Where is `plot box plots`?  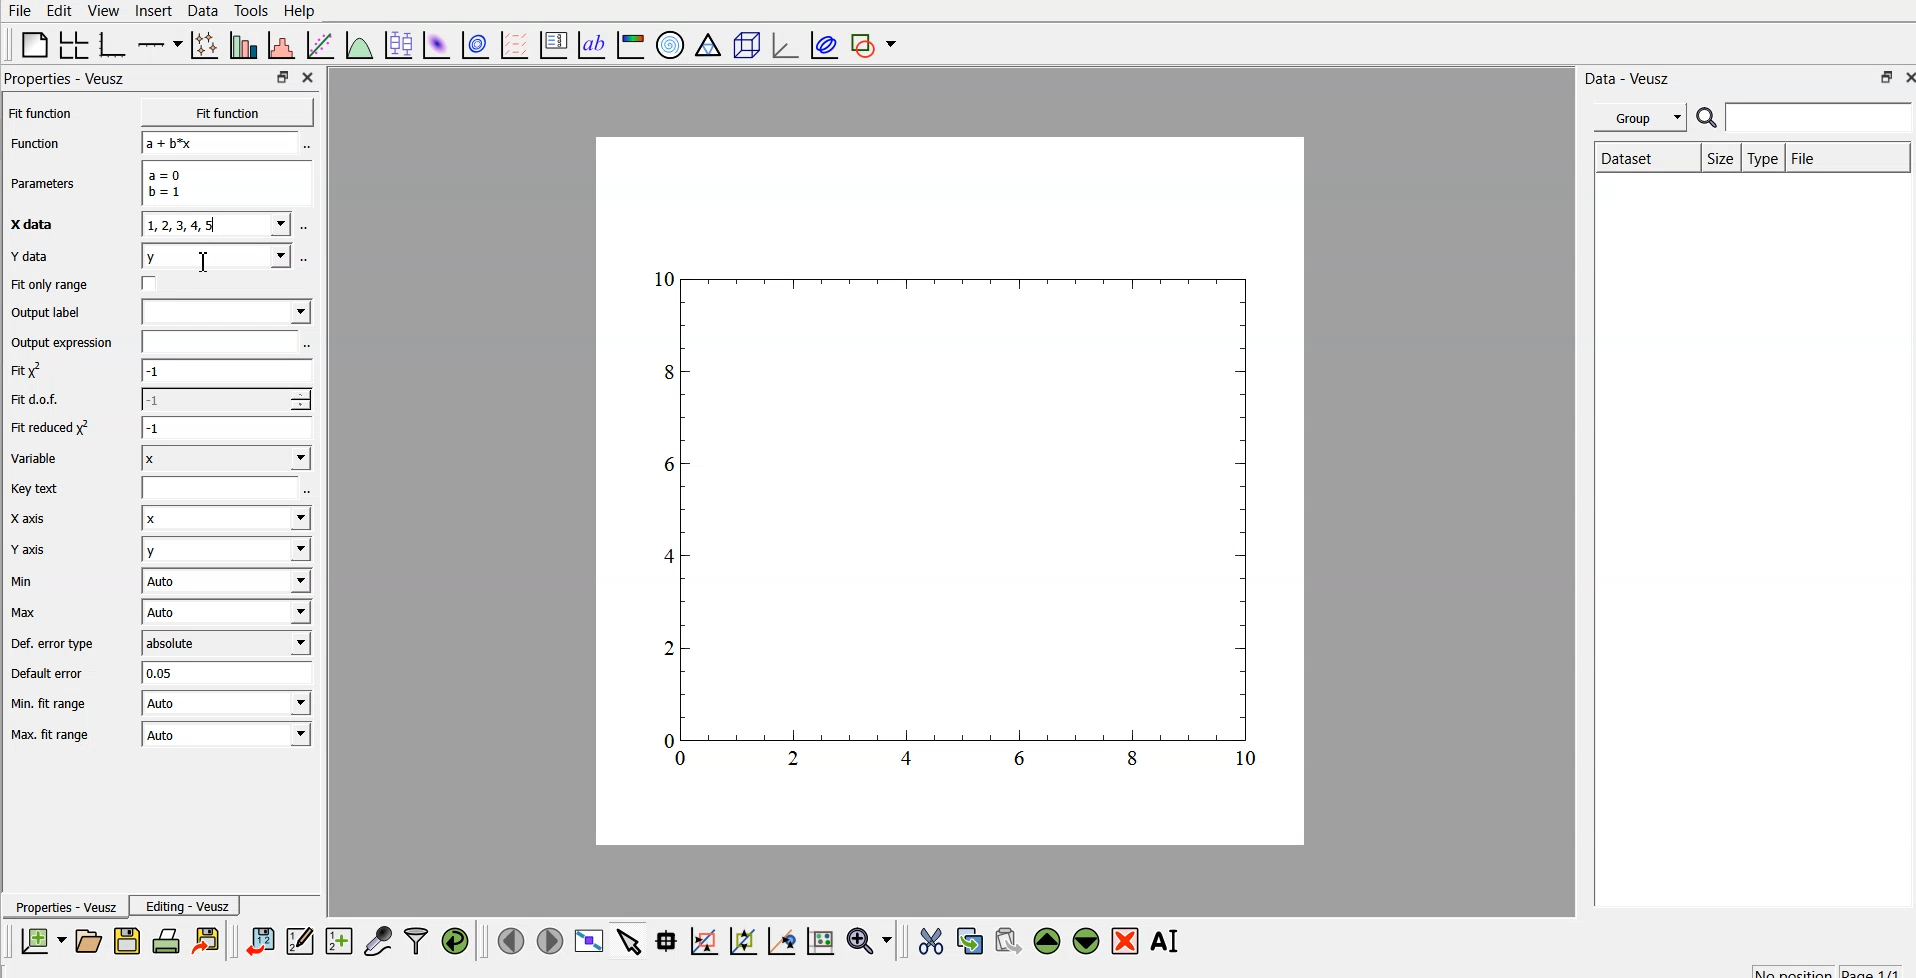 plot box plots is located at coordinates (399, 46).